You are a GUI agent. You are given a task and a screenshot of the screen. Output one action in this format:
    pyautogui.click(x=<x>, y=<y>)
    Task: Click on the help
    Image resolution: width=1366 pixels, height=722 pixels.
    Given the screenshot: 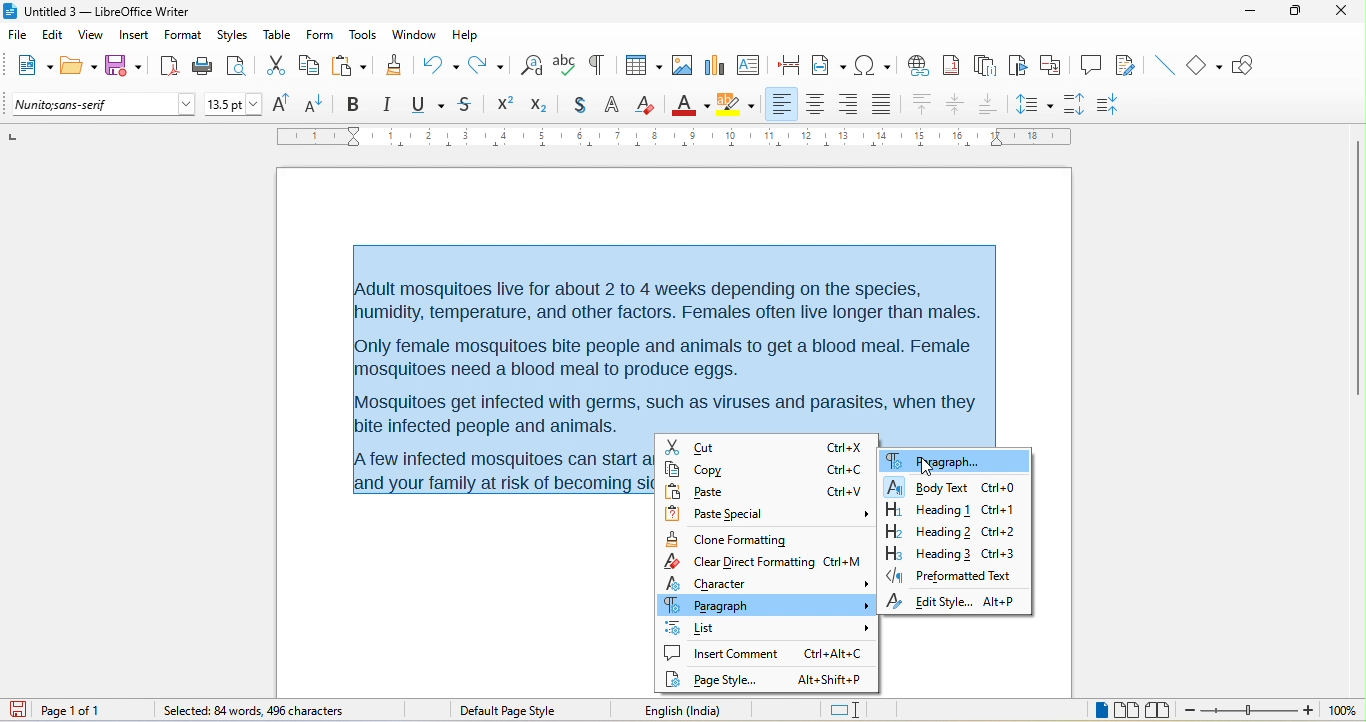 What is the action you would take?
    pyautogui.click(x=464, y=34)
    